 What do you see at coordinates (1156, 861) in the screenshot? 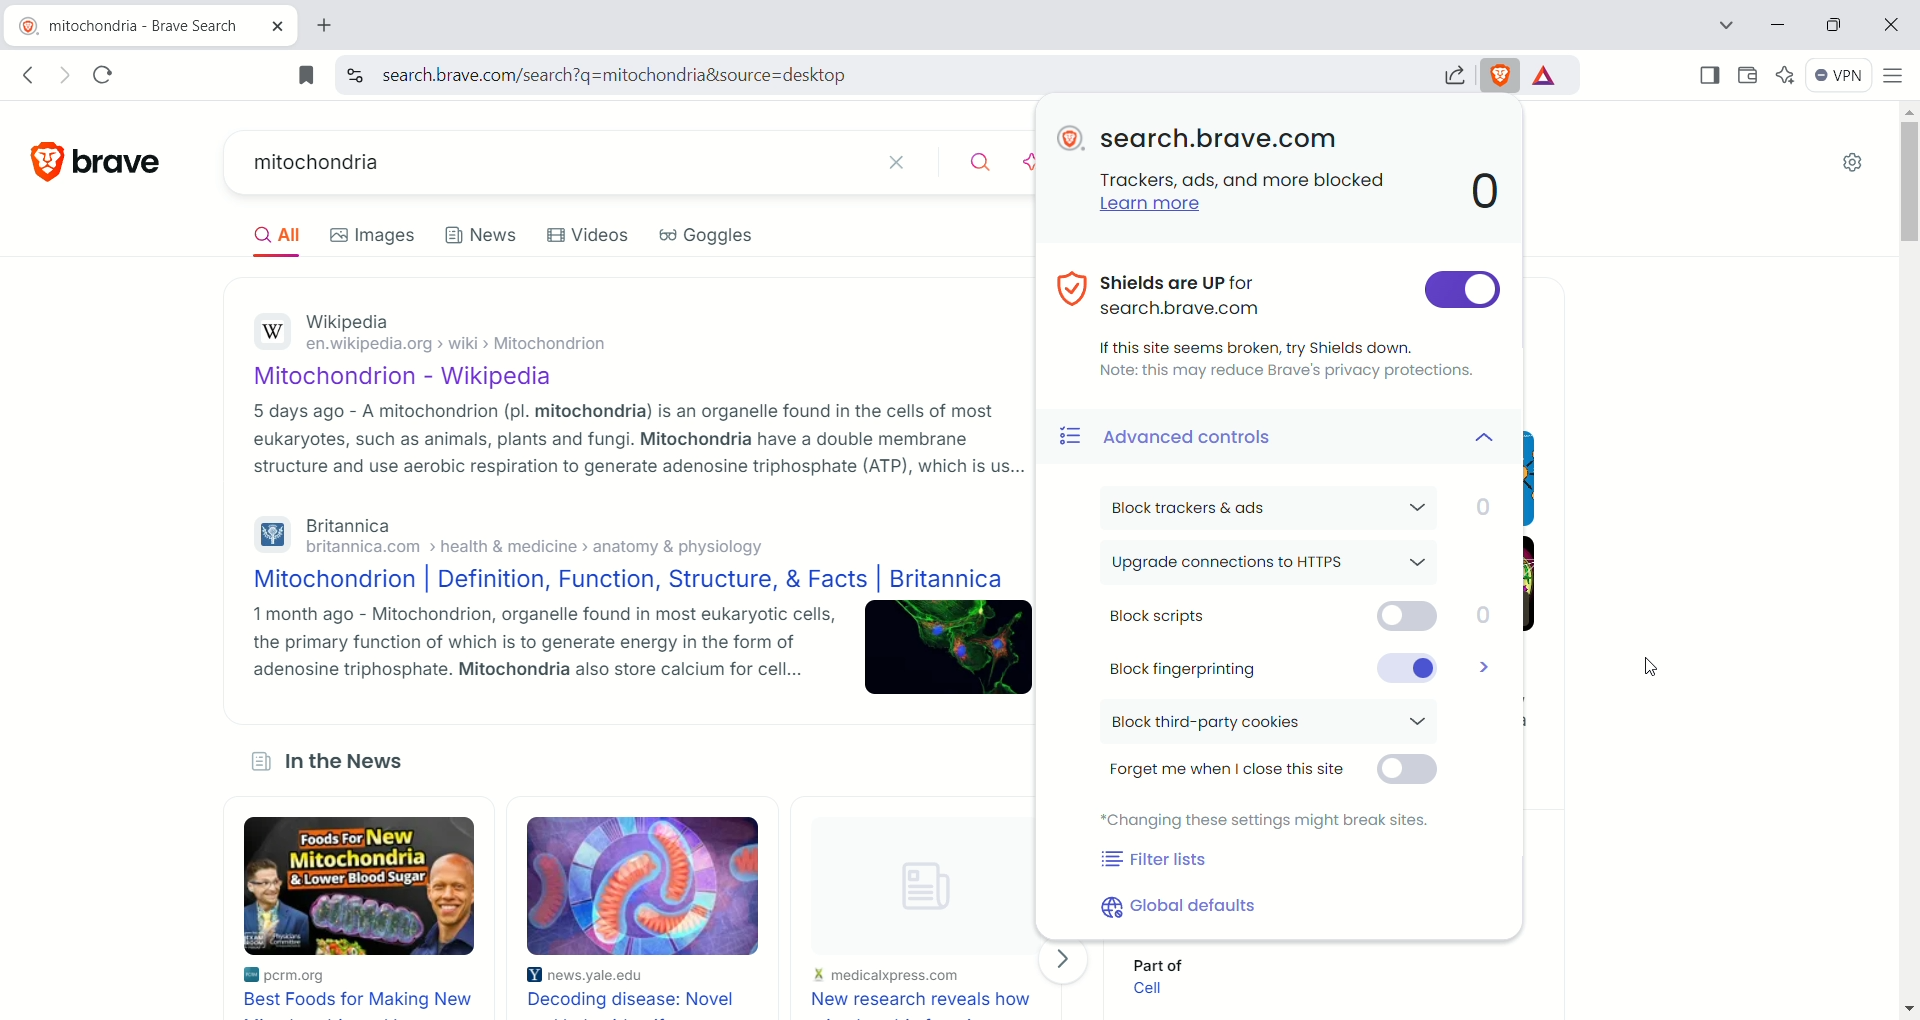
I see `filter lists` at bounding box center [1156, 861].